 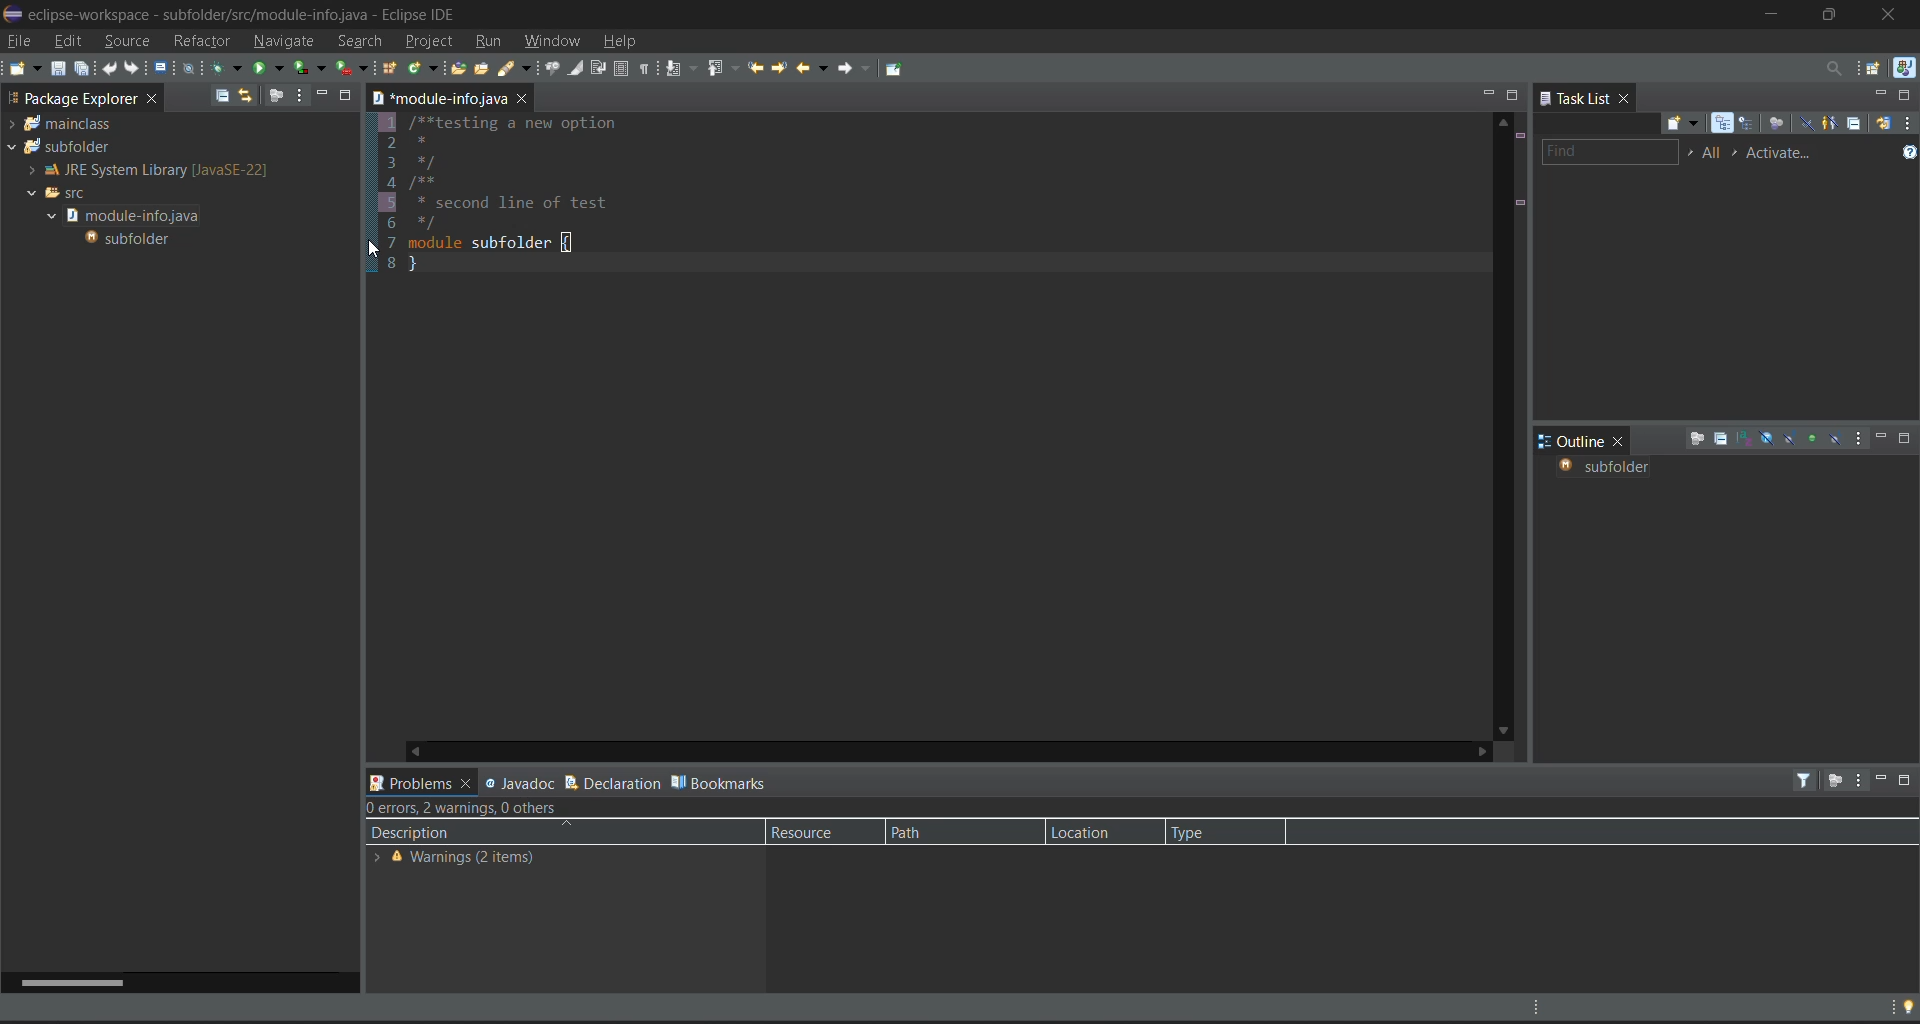 What do you see at coordinates (778, 66) in the screenshot?
I see `next edit location` at bounding box center [778, 66].